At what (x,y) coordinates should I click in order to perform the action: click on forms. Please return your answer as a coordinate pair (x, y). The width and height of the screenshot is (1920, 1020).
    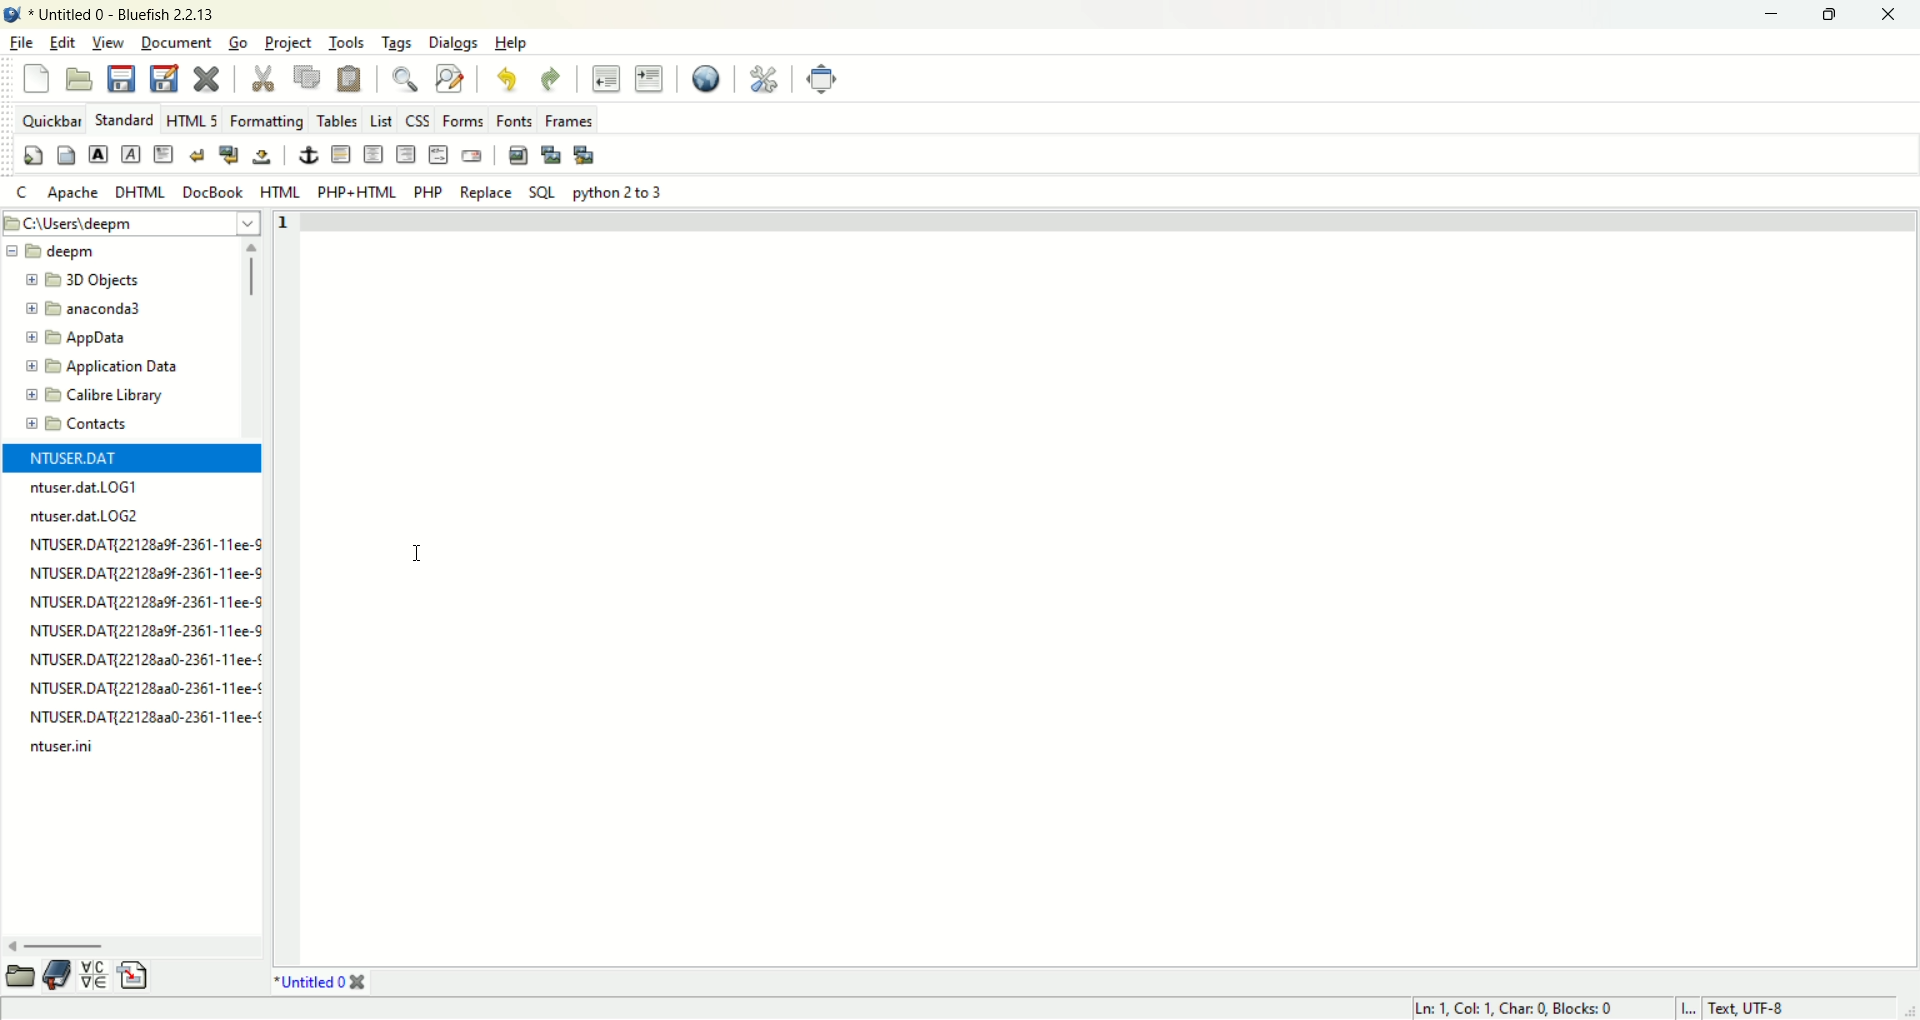
    Looking at the image, I should click on (457, 122).